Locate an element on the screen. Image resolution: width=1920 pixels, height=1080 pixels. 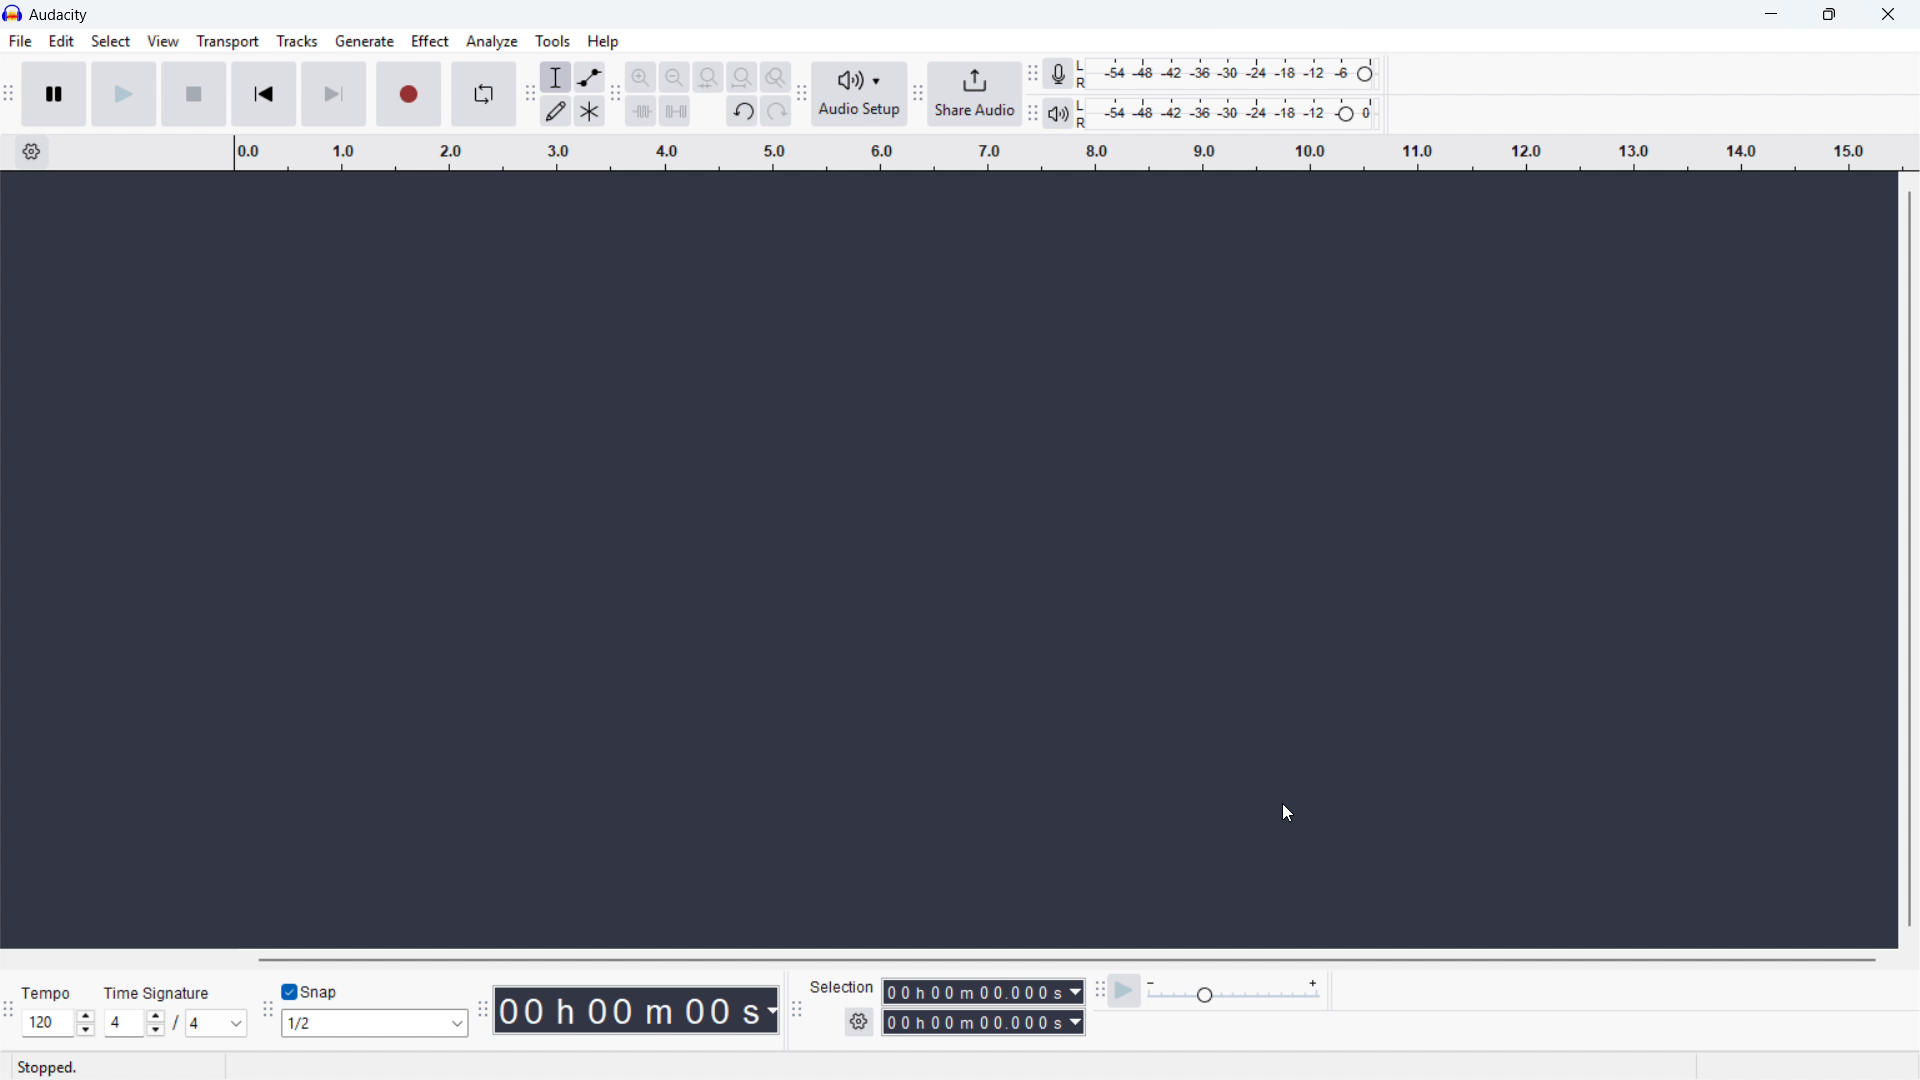
zoom out is located at coordinates (674, 76).